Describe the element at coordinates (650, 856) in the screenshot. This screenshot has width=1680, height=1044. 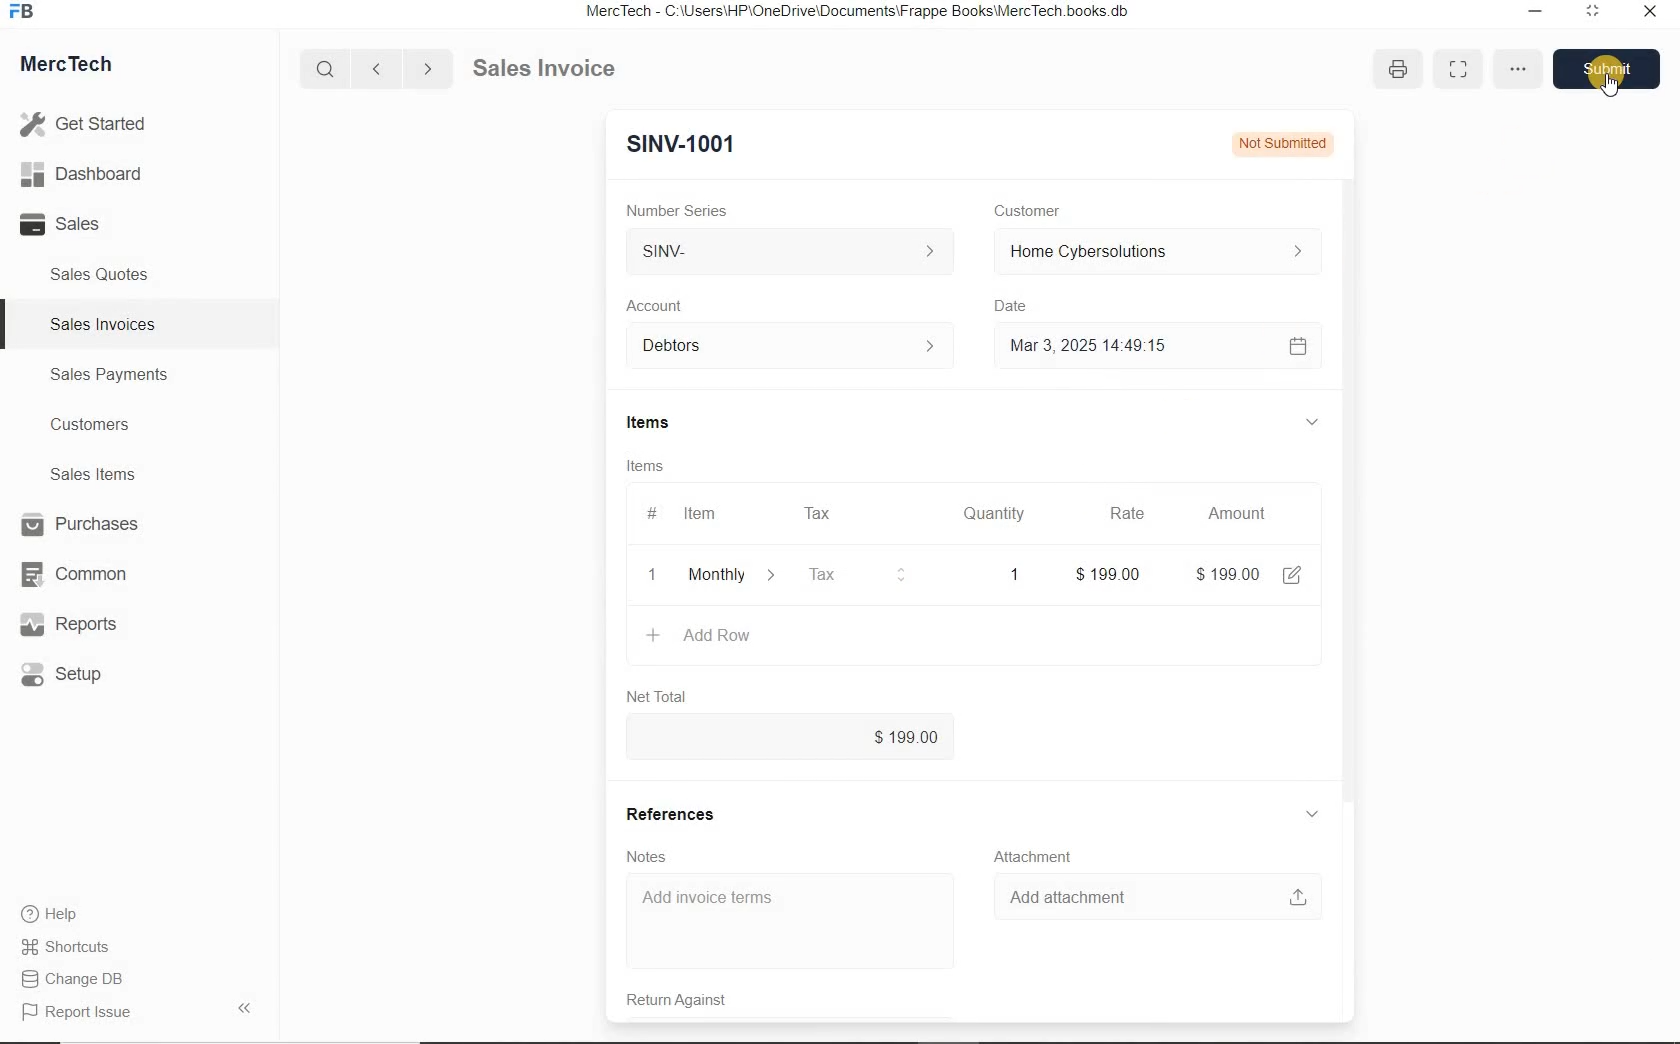
I see `Notes` at that location.